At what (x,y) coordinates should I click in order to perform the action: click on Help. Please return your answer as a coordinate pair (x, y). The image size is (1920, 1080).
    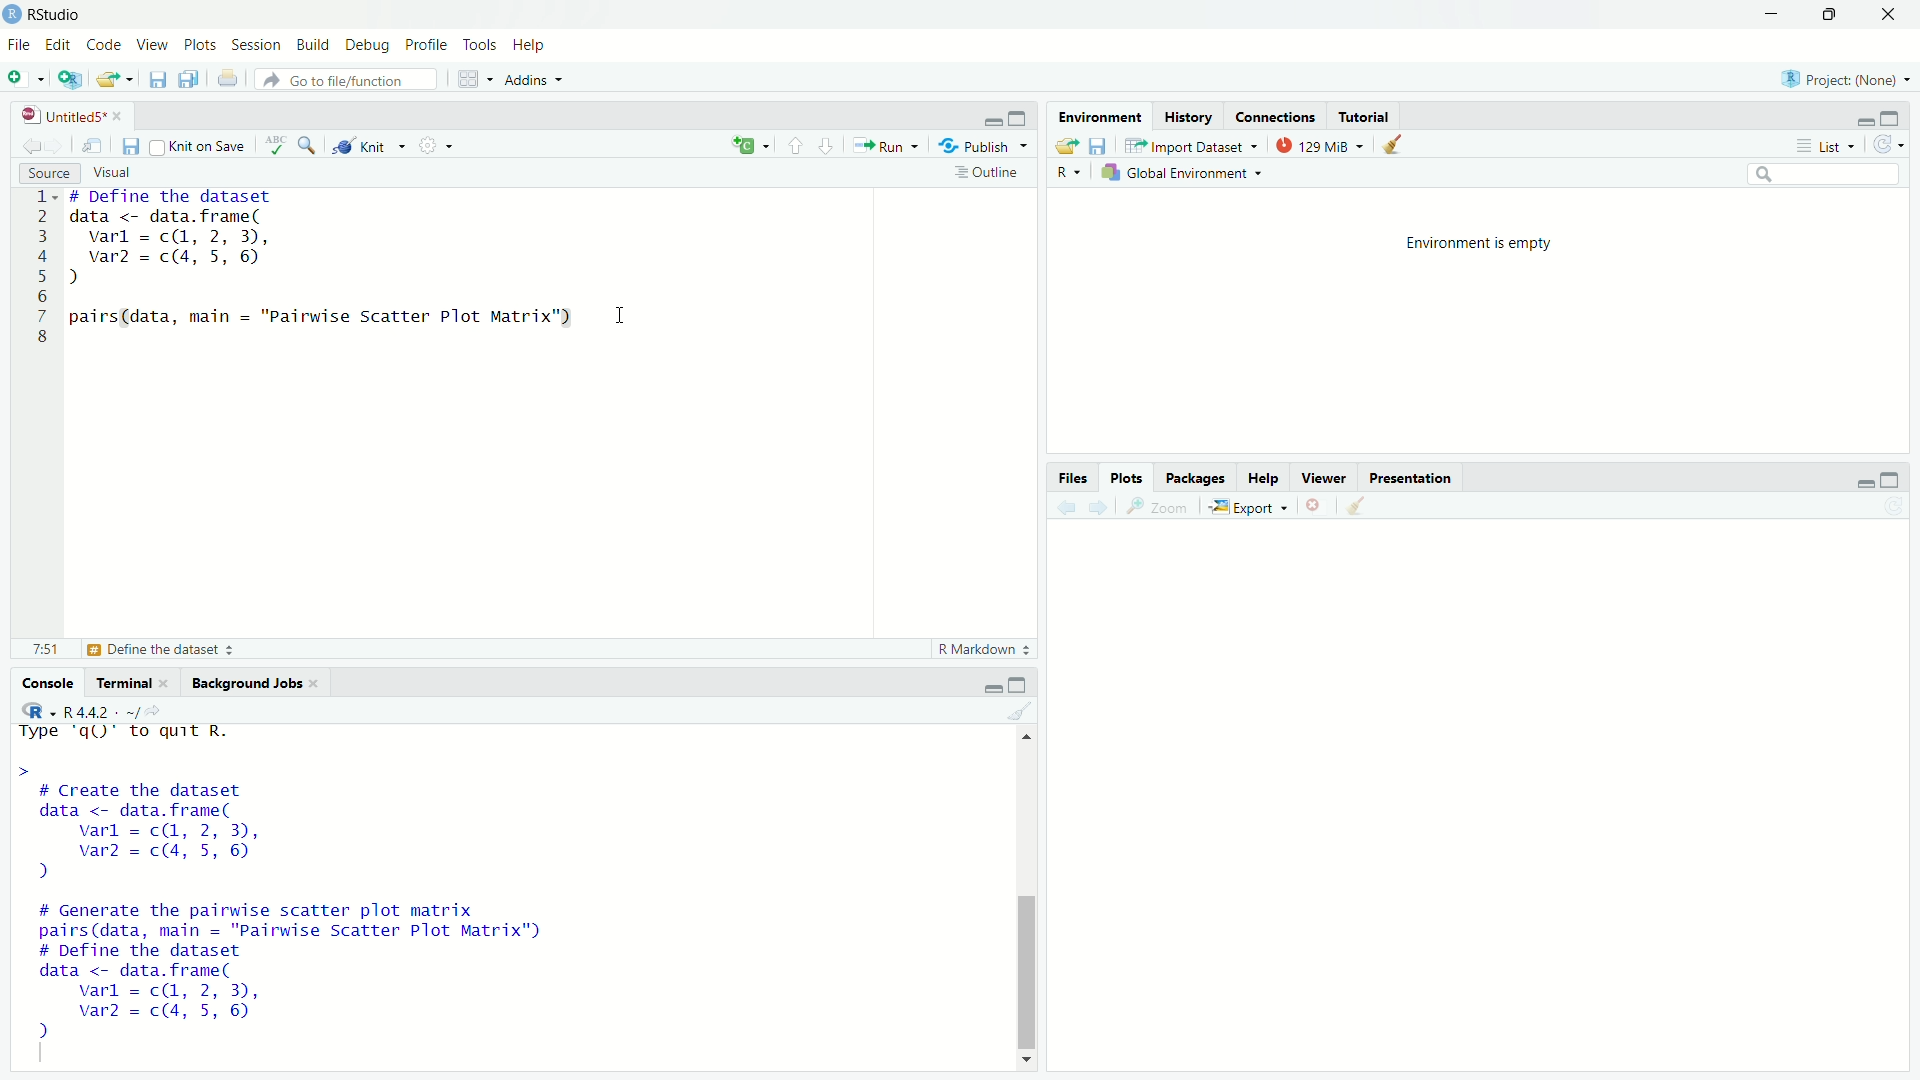
    Looking at the image, I should click on (528, 42).